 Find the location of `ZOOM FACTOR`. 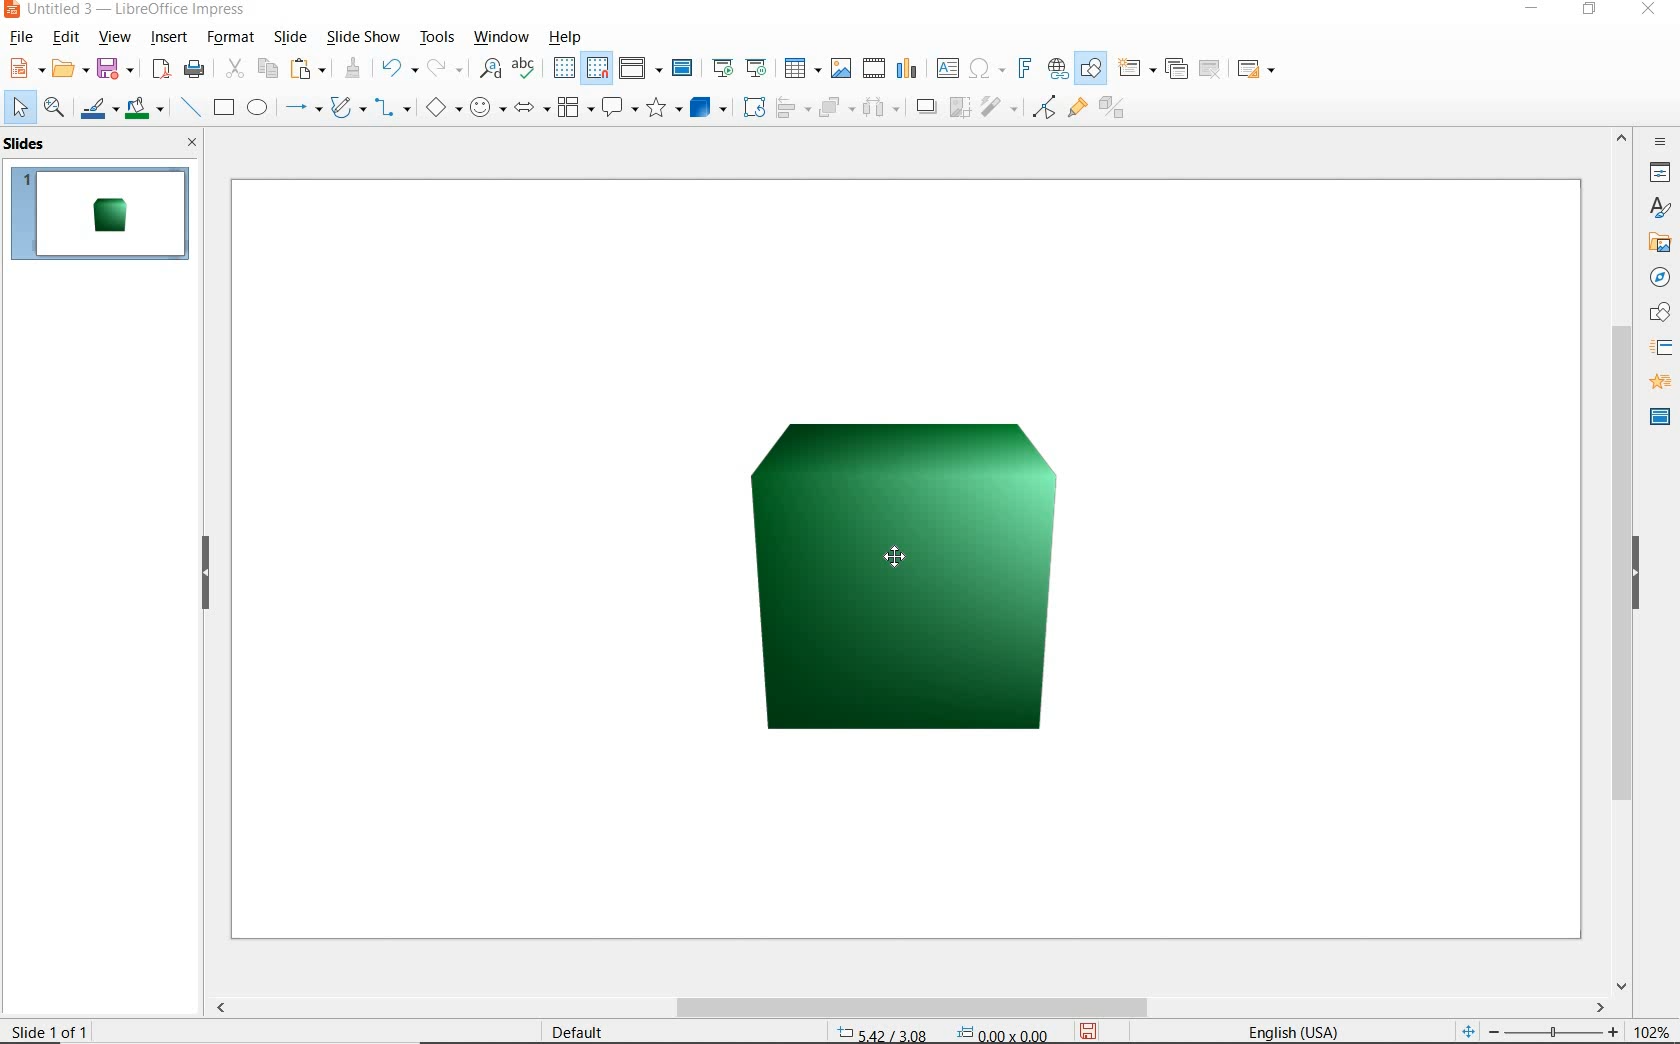

ZOOM FACTOR is located at coordinates (1649, 1028).